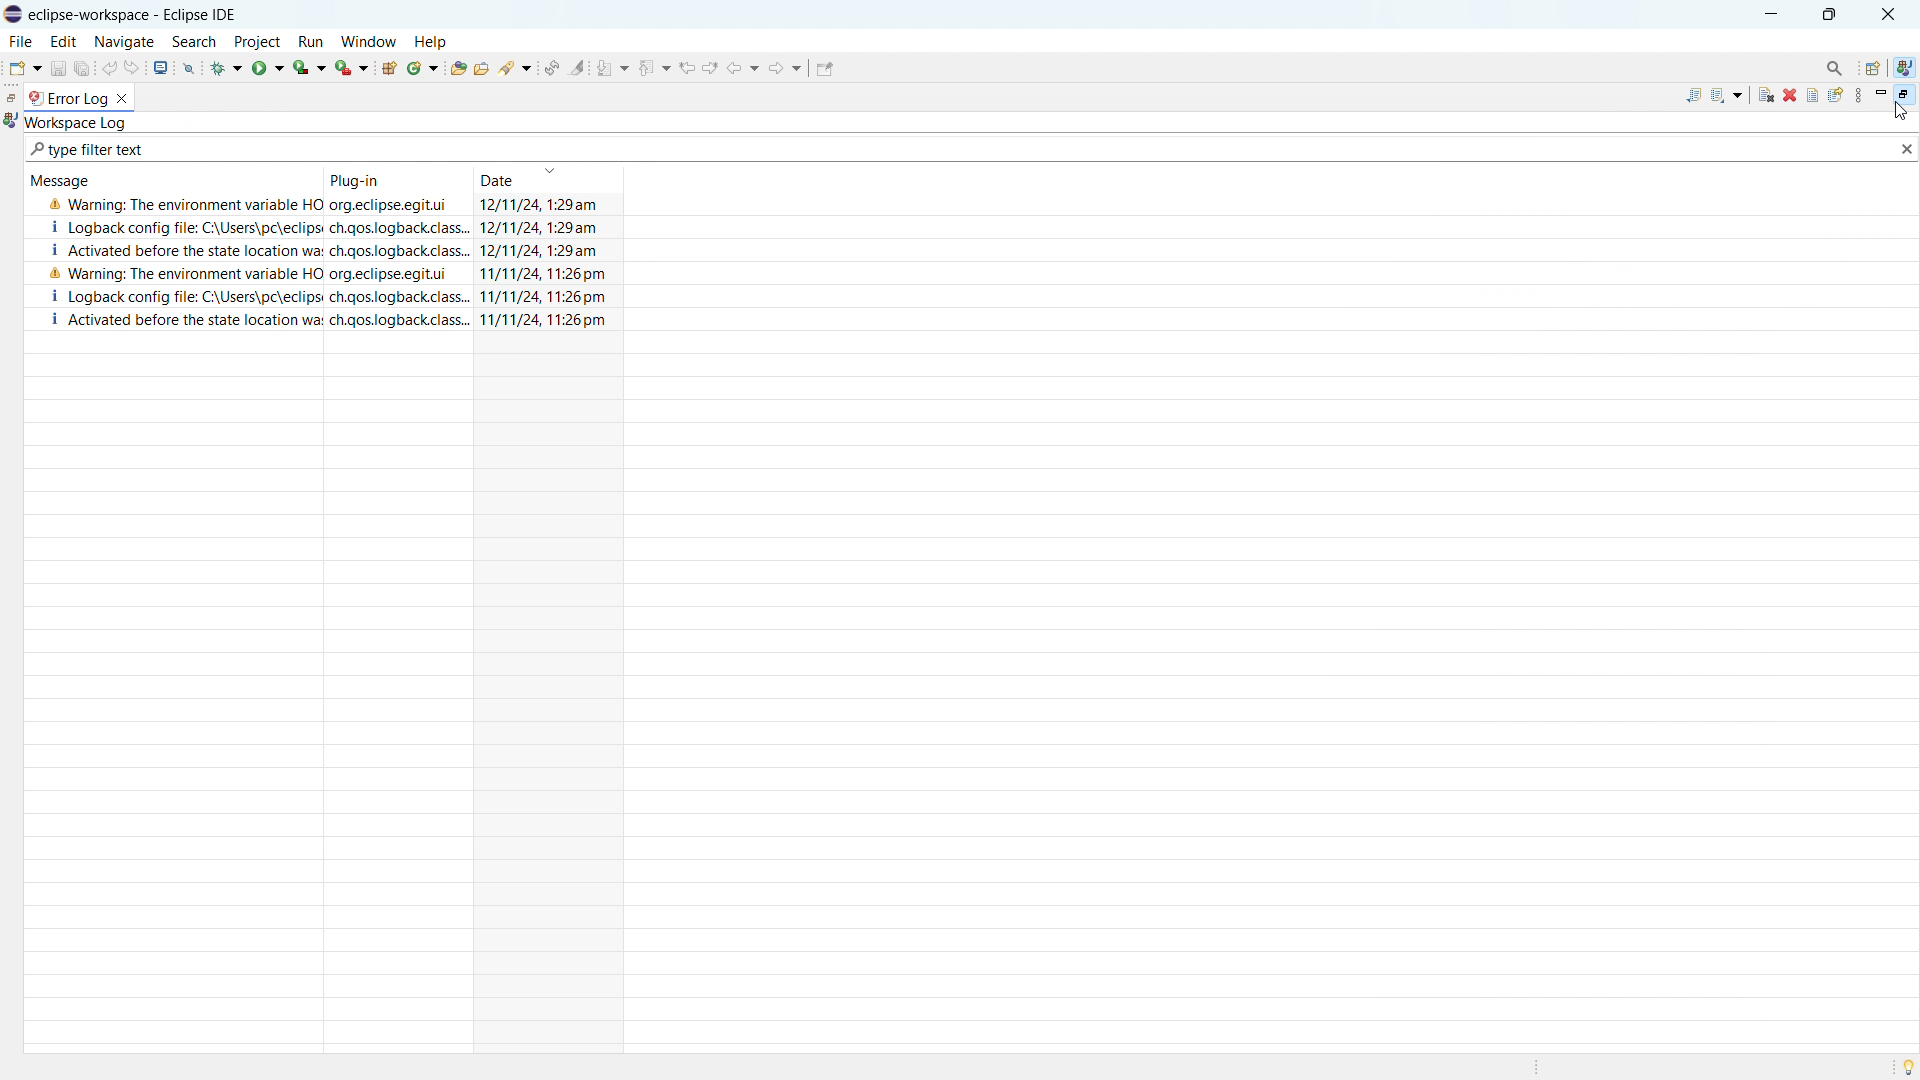 The height and width of the screenshot is (1080, 1920). What do you see at coordinates (369, 41) in the screenshot?
I see `window` at bounding box center [369, 41].